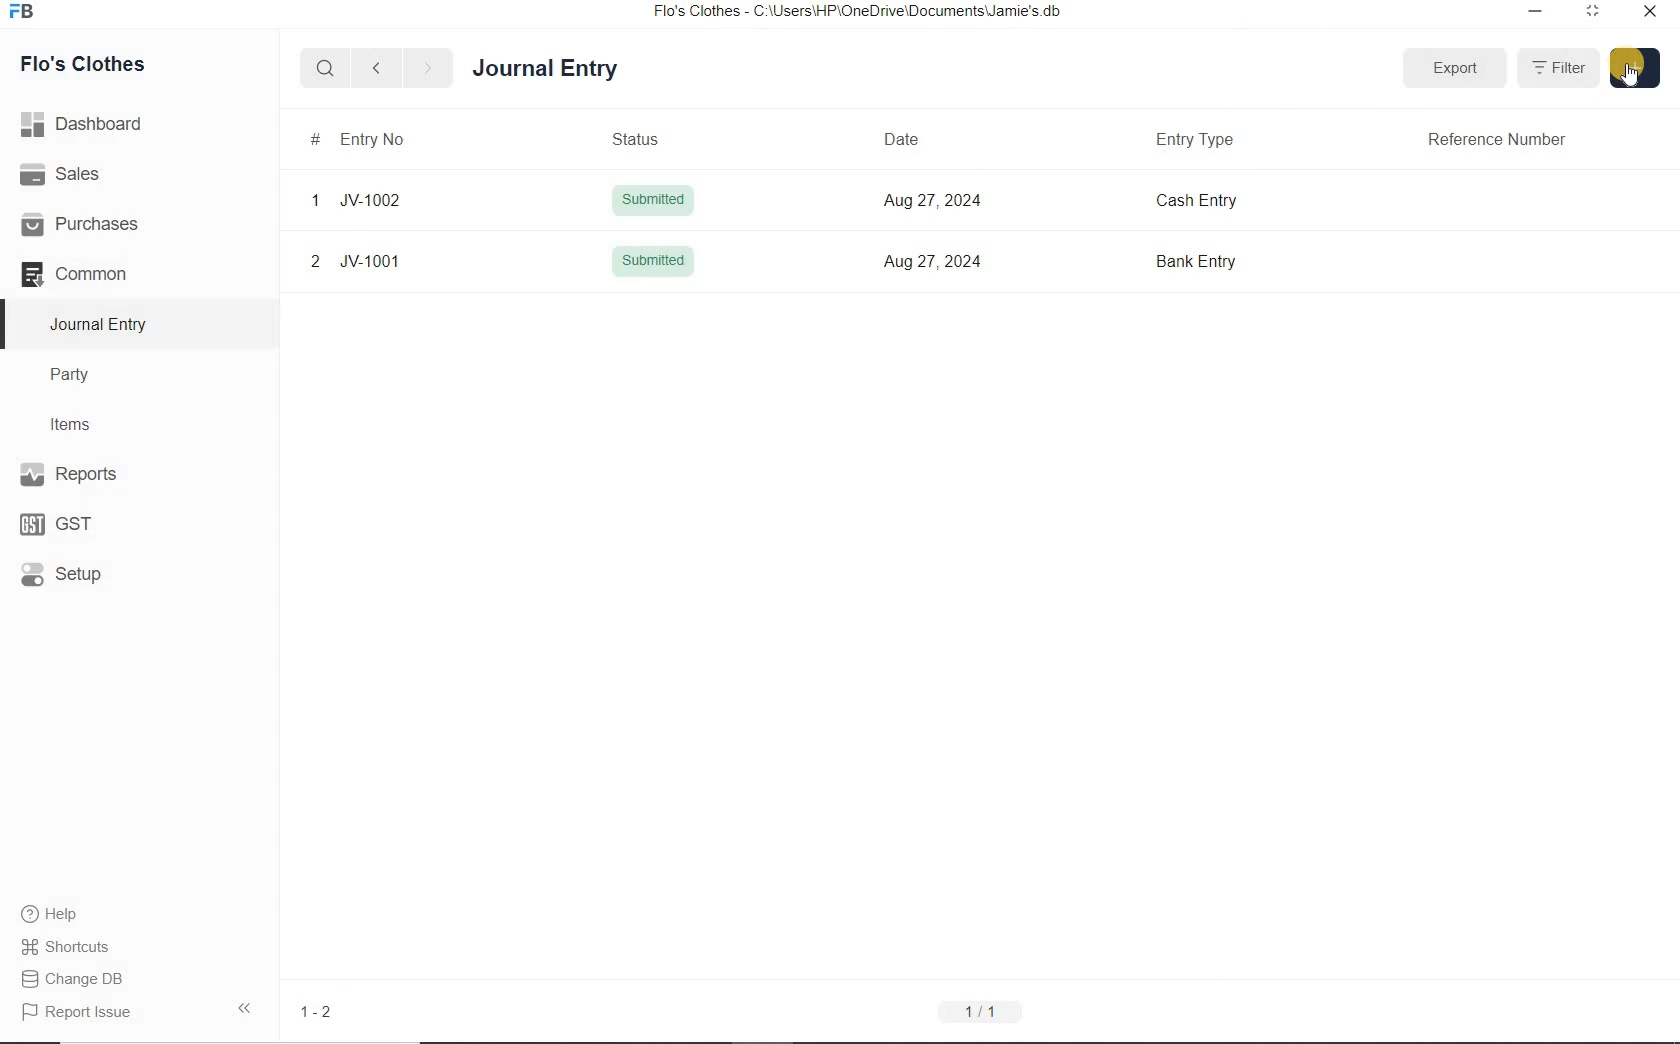 This screenshot has height=1044, width=1680. Describe the element at coordinates (967, 263) in the screenshot. I see `2 Jv-1001 ‘Submitted Aug 27,2024 Bank Entry` at that location.